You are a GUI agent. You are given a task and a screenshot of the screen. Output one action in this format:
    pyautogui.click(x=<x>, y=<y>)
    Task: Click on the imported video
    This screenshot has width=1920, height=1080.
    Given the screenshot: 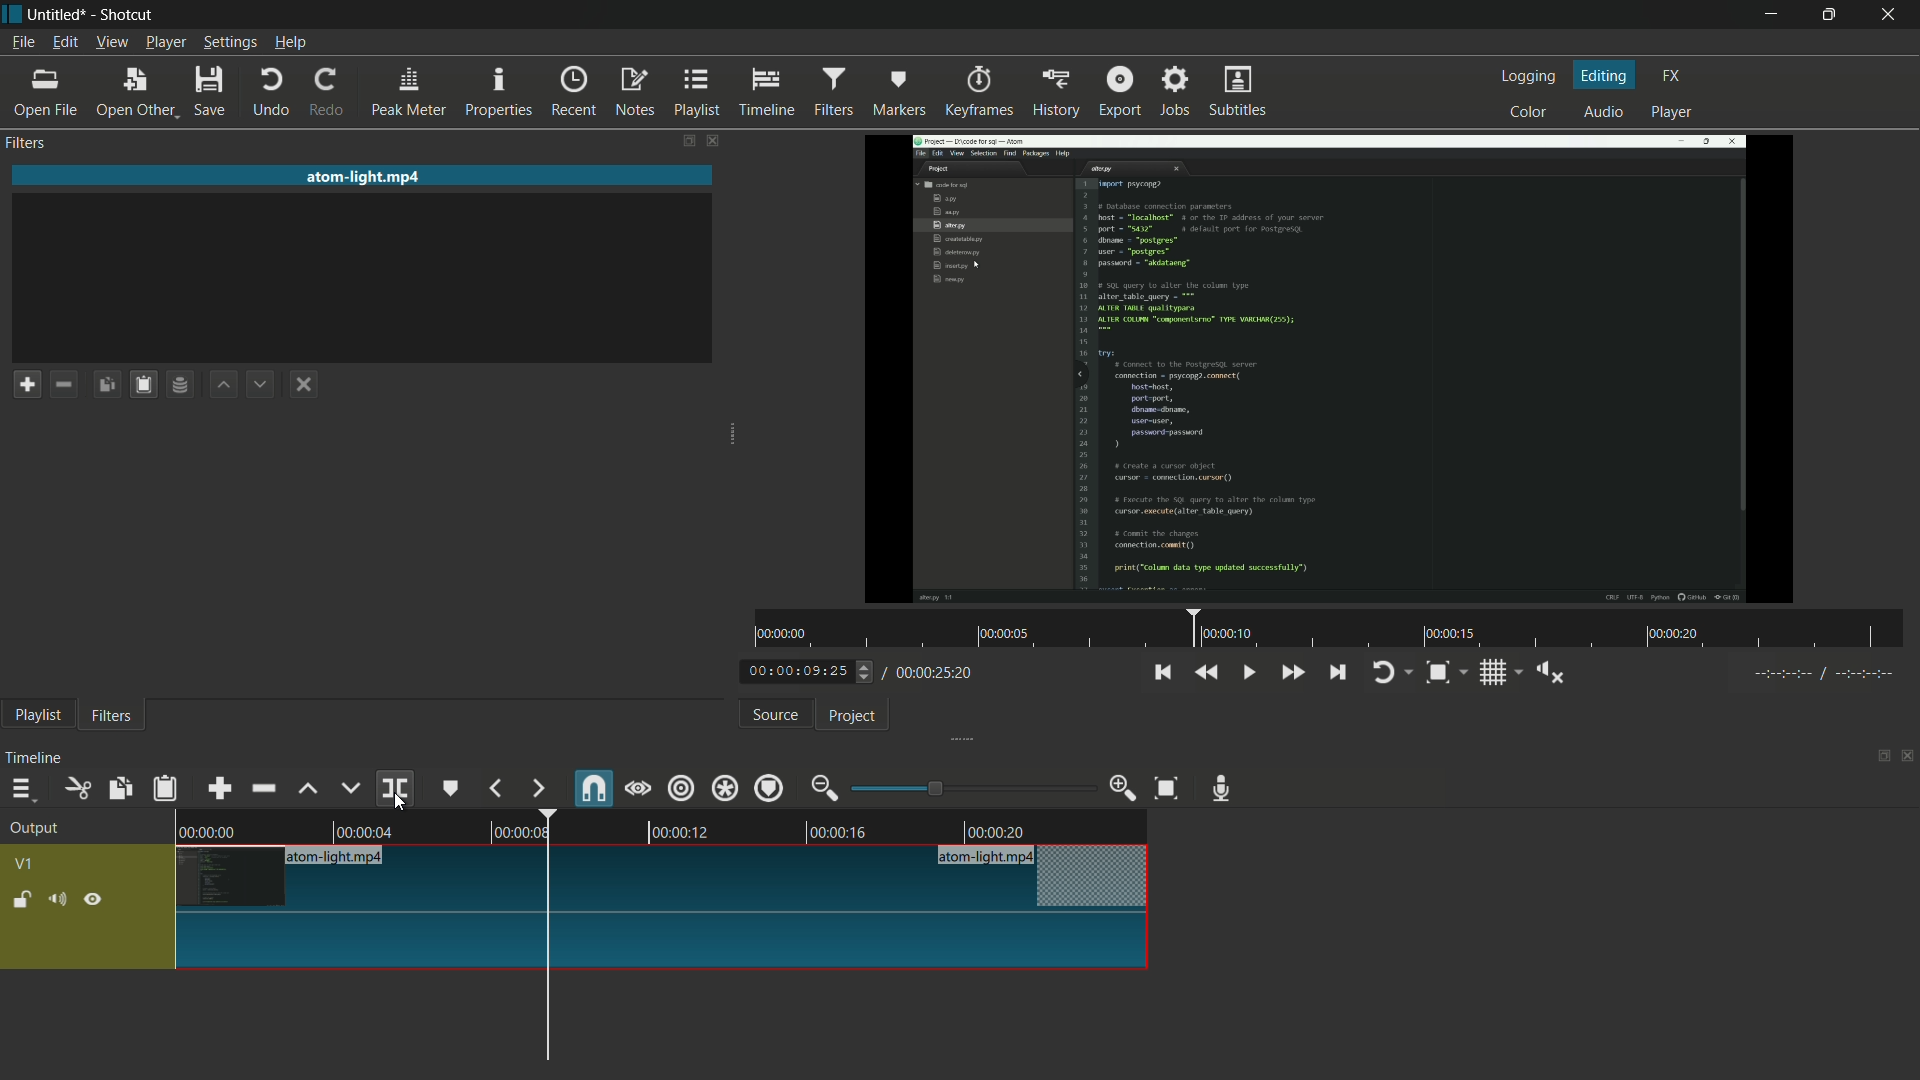 What is the action you would take?
    pyautogui.click(x=1334, y=369)
    